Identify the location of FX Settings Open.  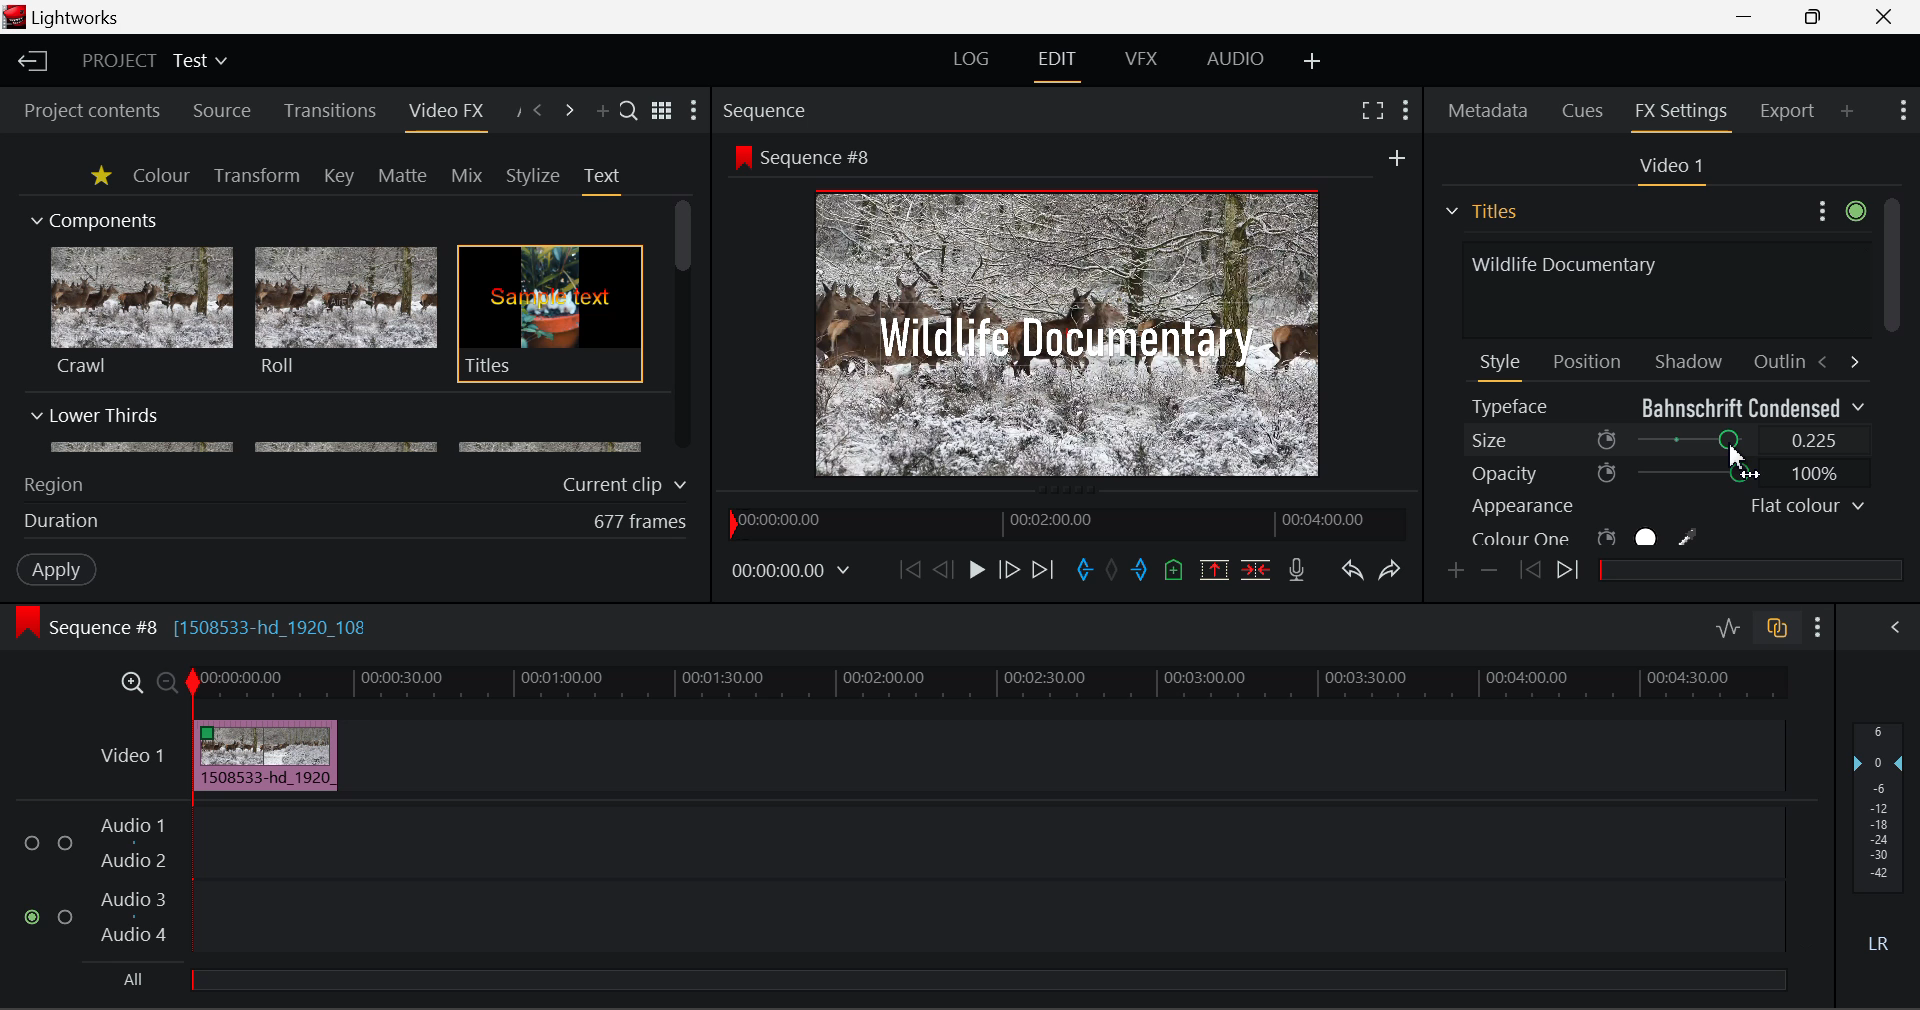
(1684, 114).